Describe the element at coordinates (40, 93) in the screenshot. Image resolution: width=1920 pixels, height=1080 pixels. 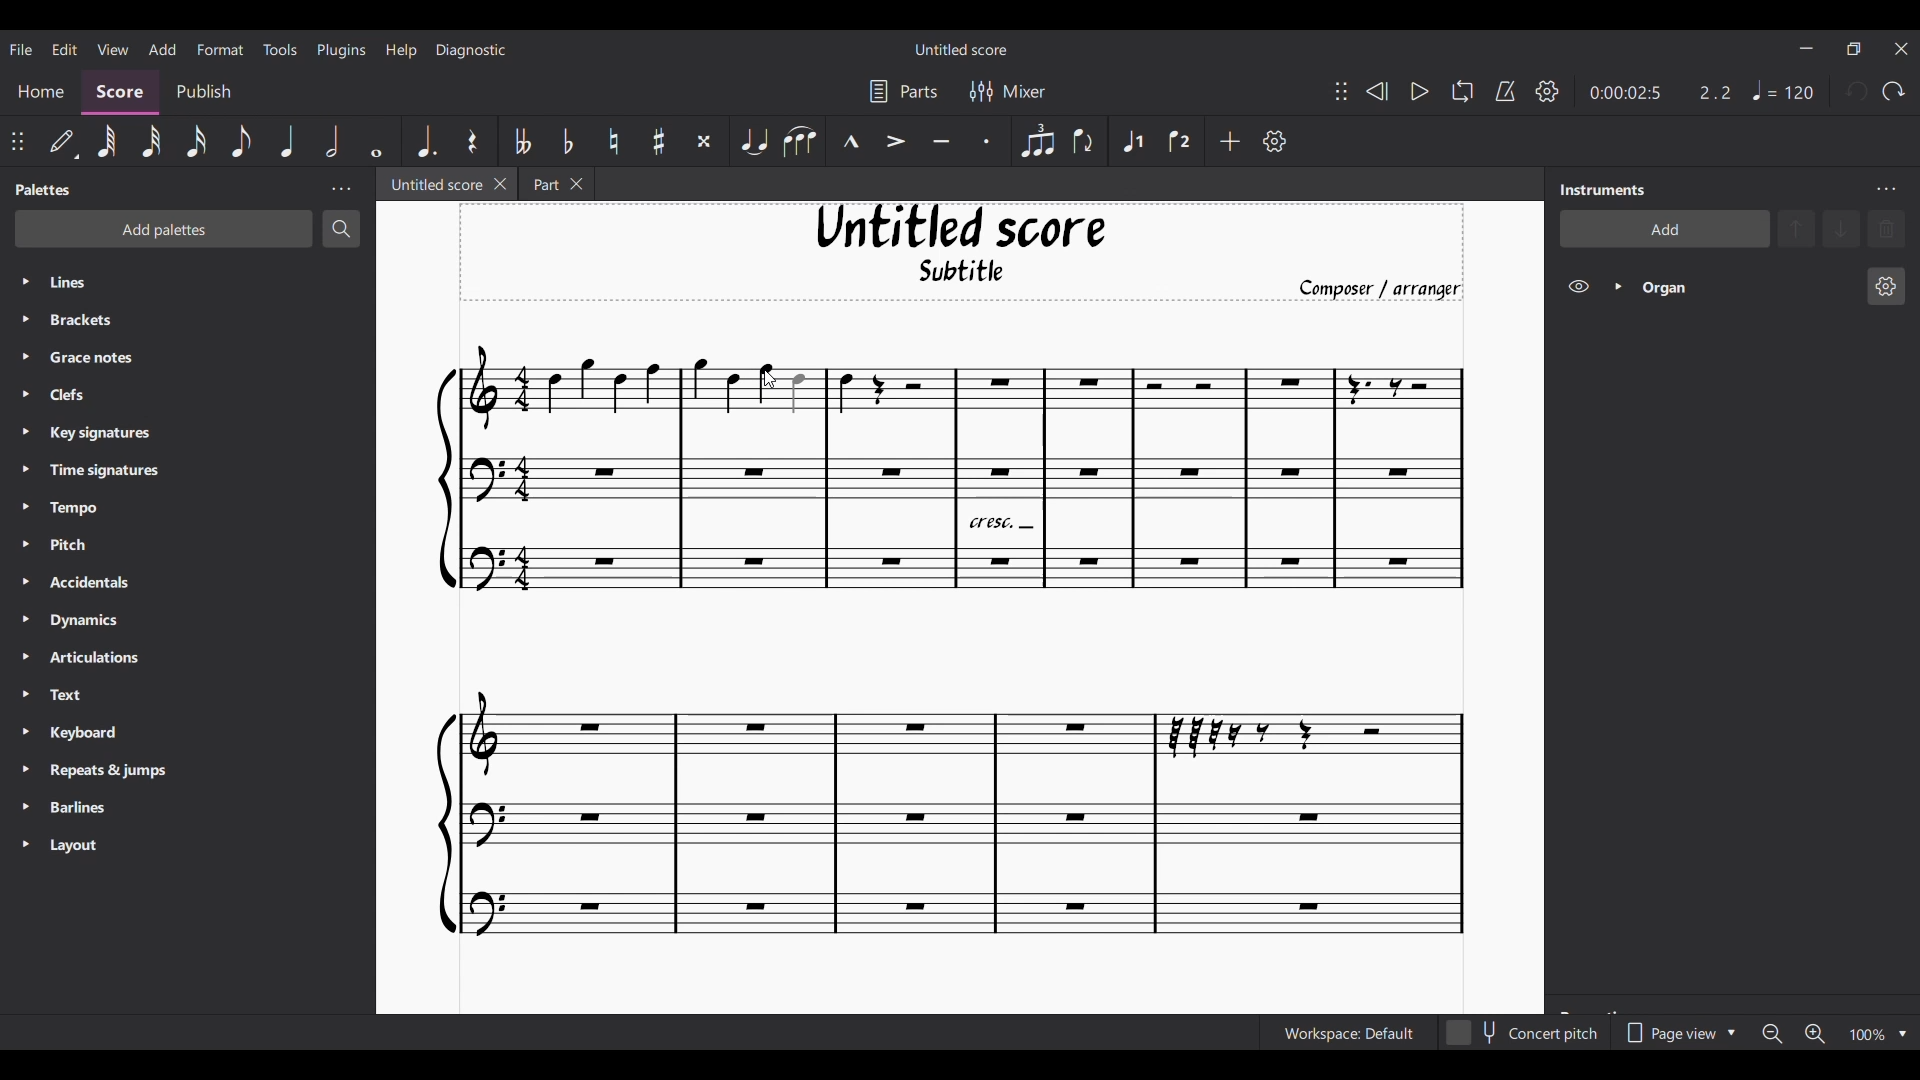
I see `Home section` at that location.